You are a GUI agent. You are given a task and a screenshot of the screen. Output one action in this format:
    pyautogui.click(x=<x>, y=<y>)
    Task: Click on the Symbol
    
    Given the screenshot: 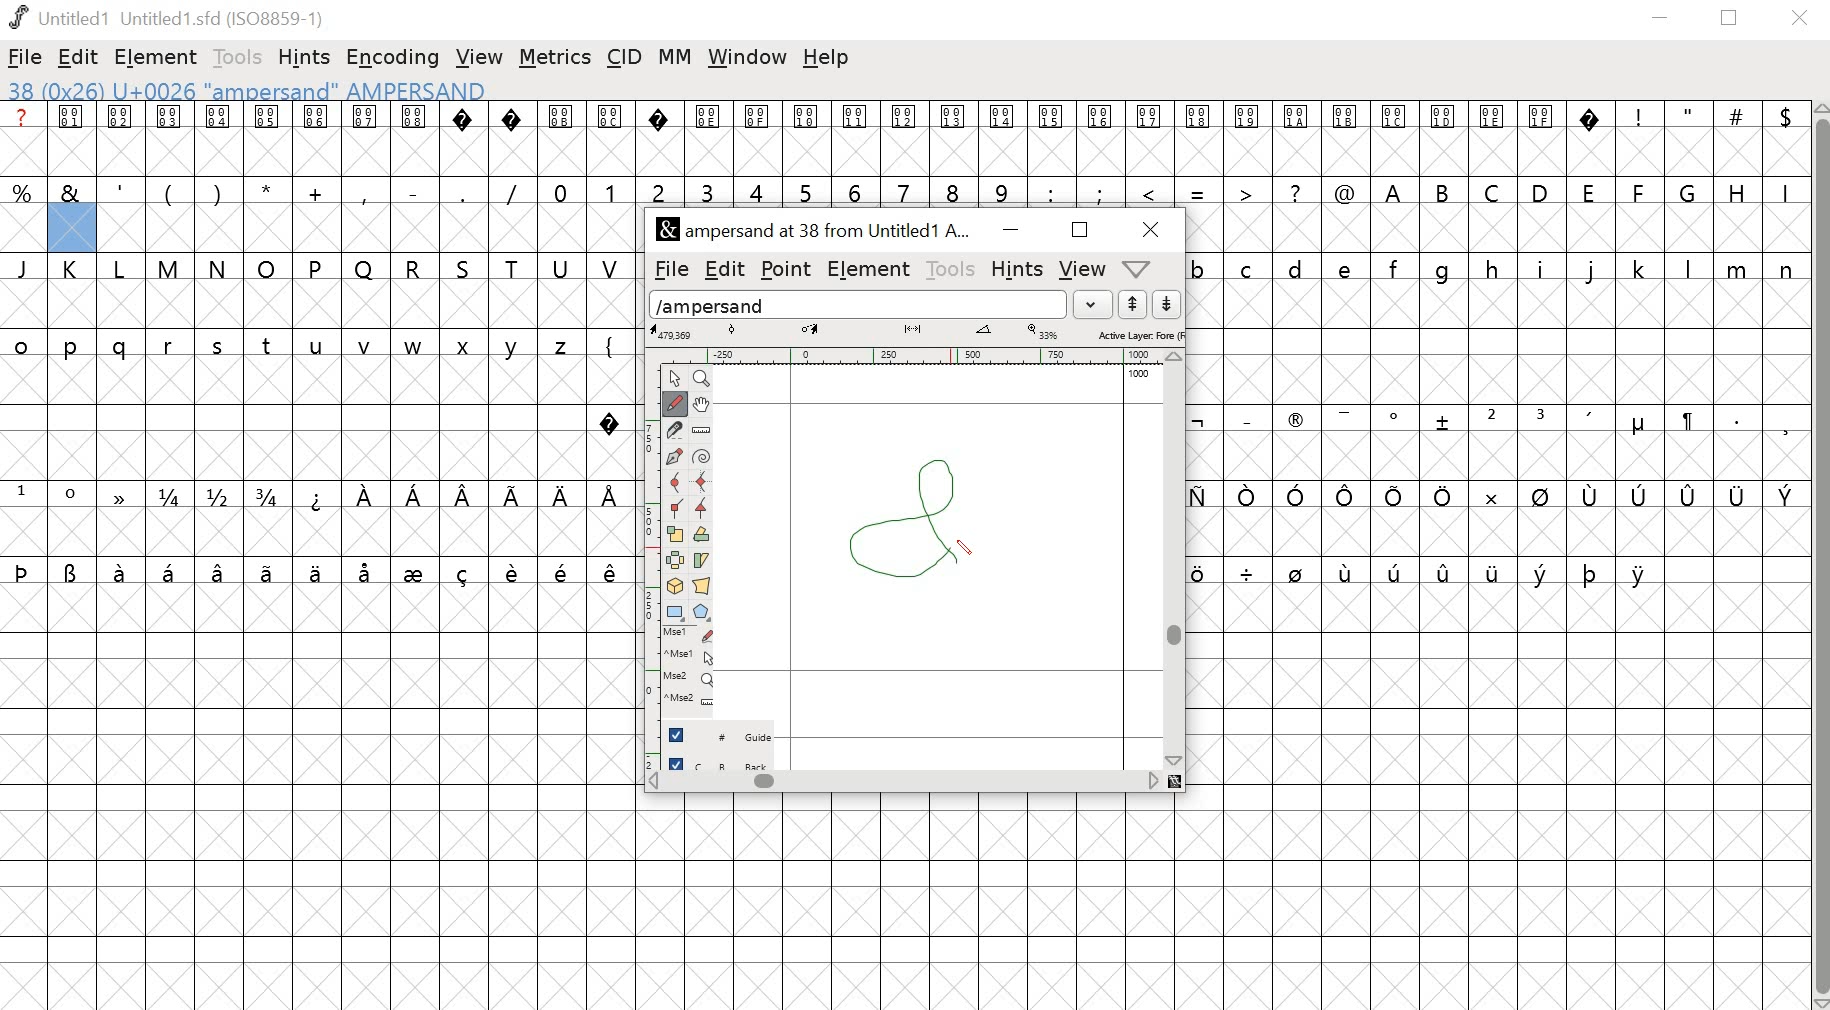 What is the action you would take?
    pyautogui.click(x=1295, y=423)
    